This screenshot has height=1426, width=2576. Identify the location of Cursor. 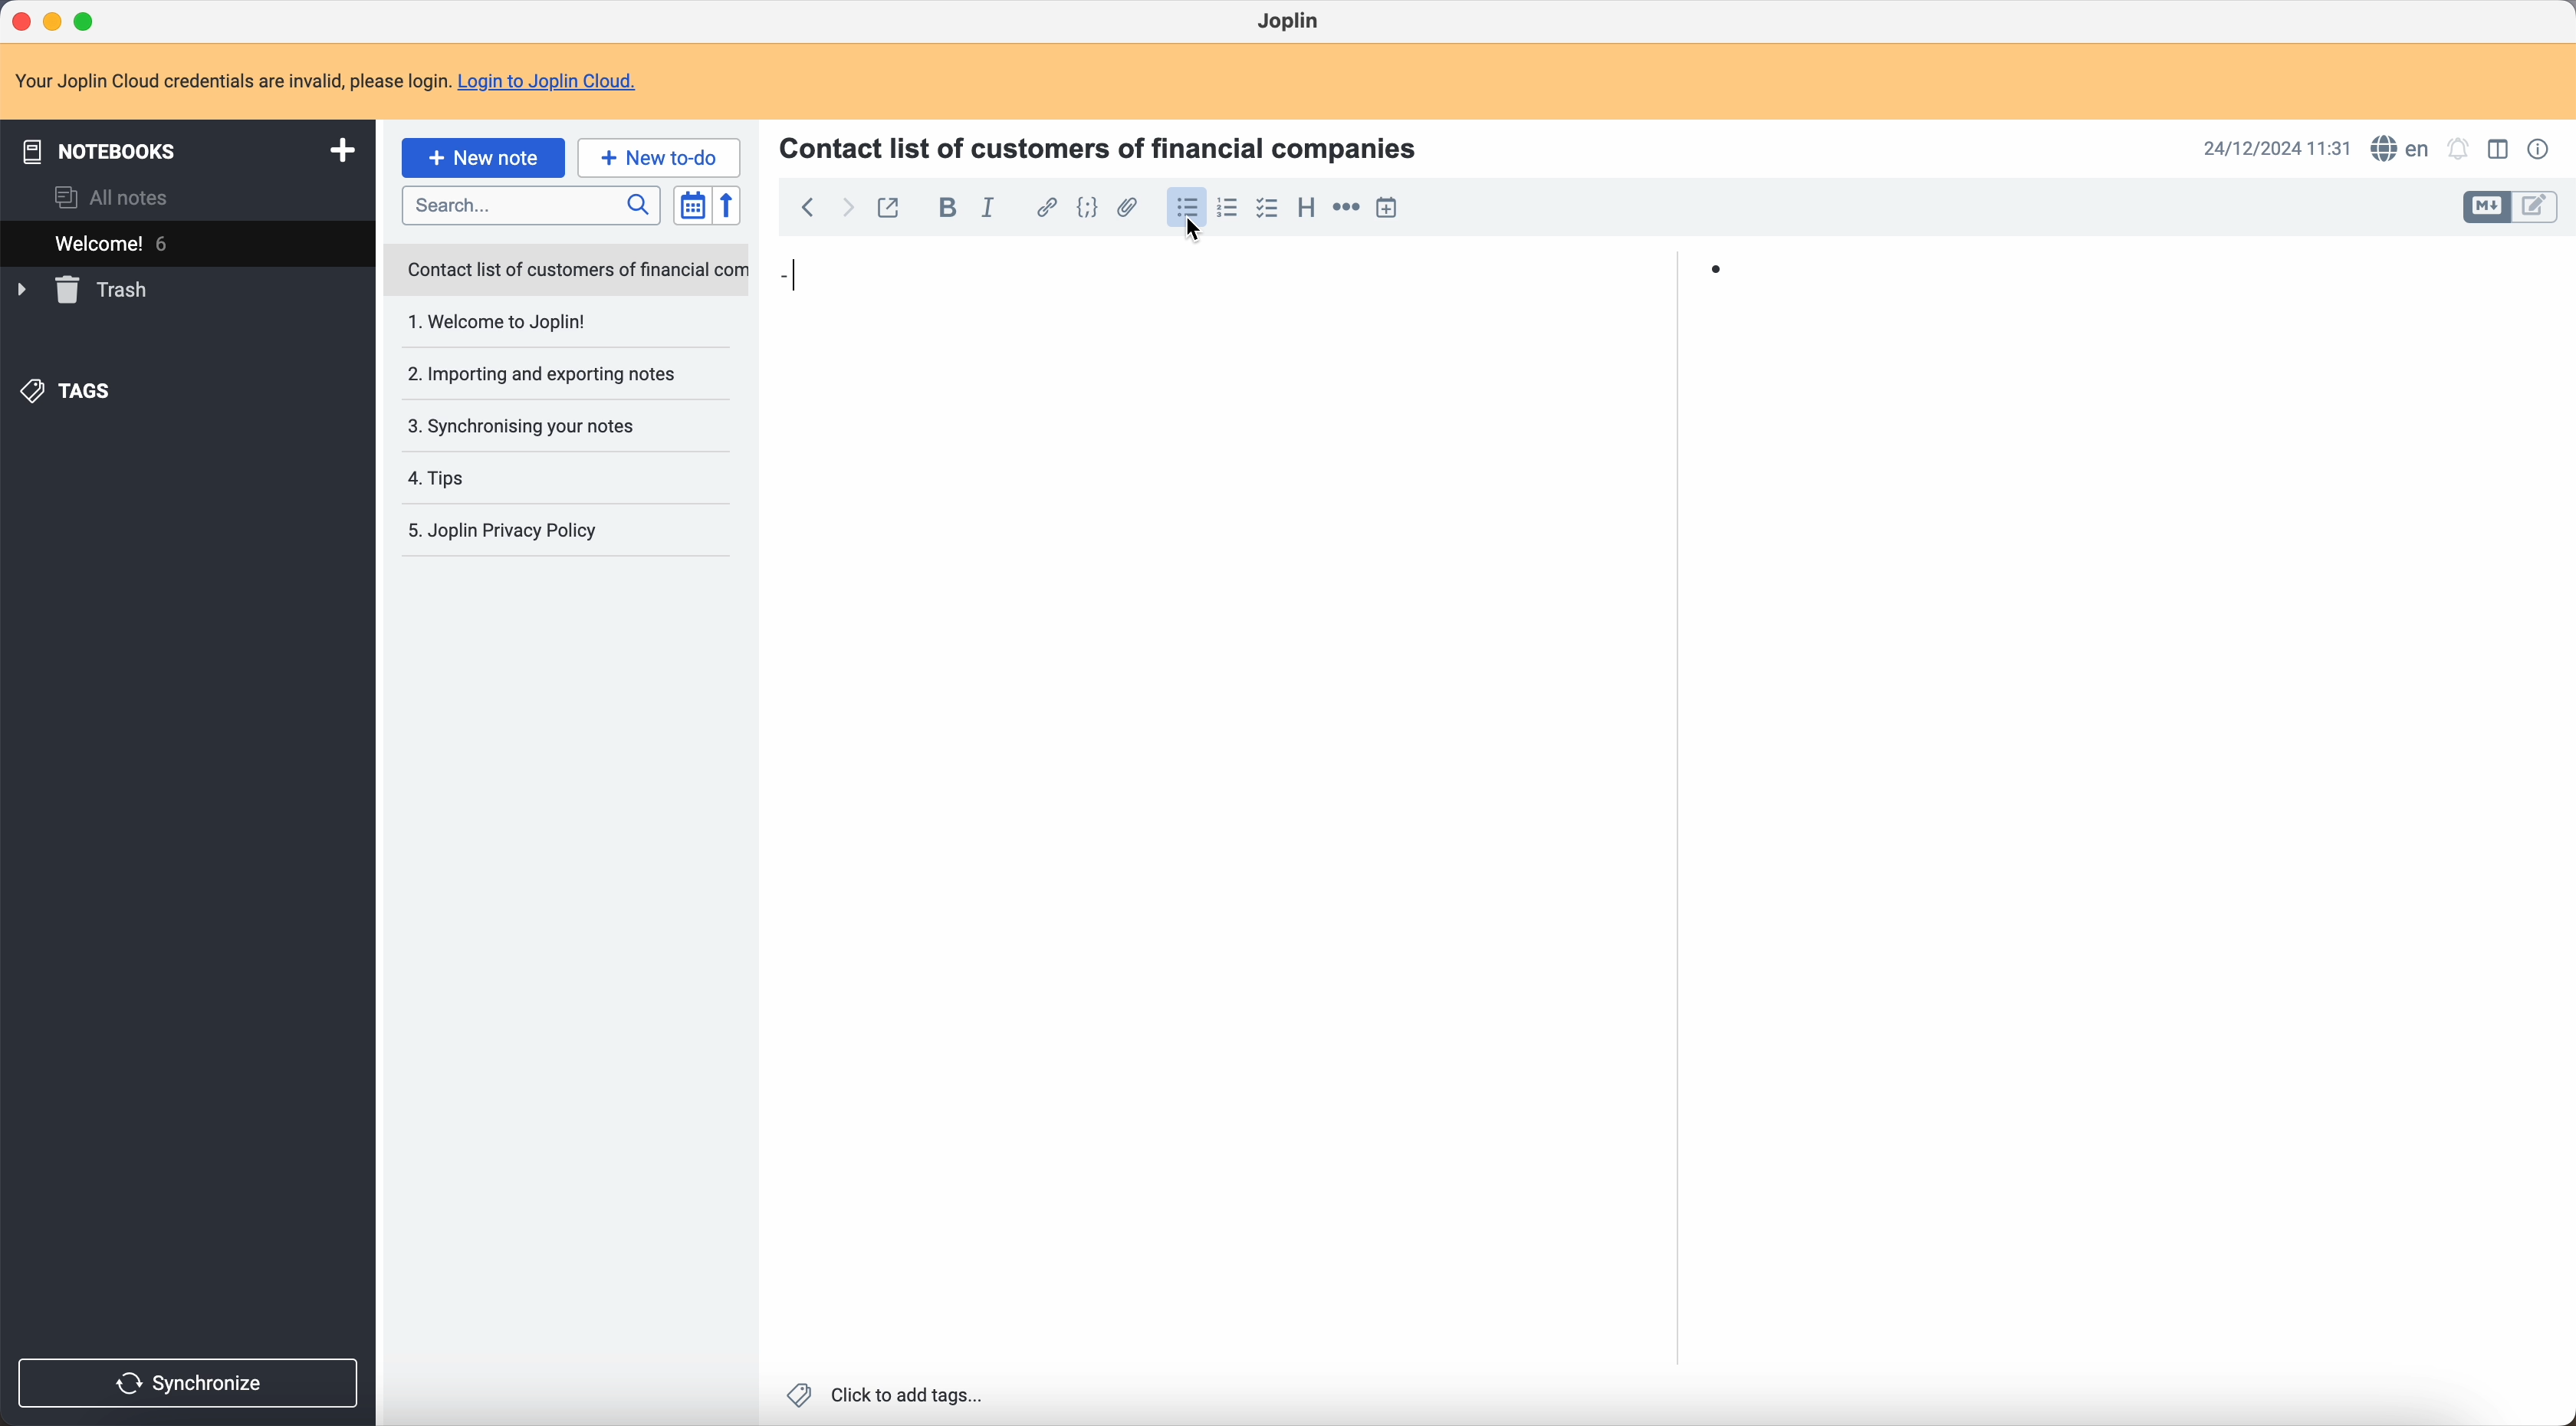
(1202, 232).